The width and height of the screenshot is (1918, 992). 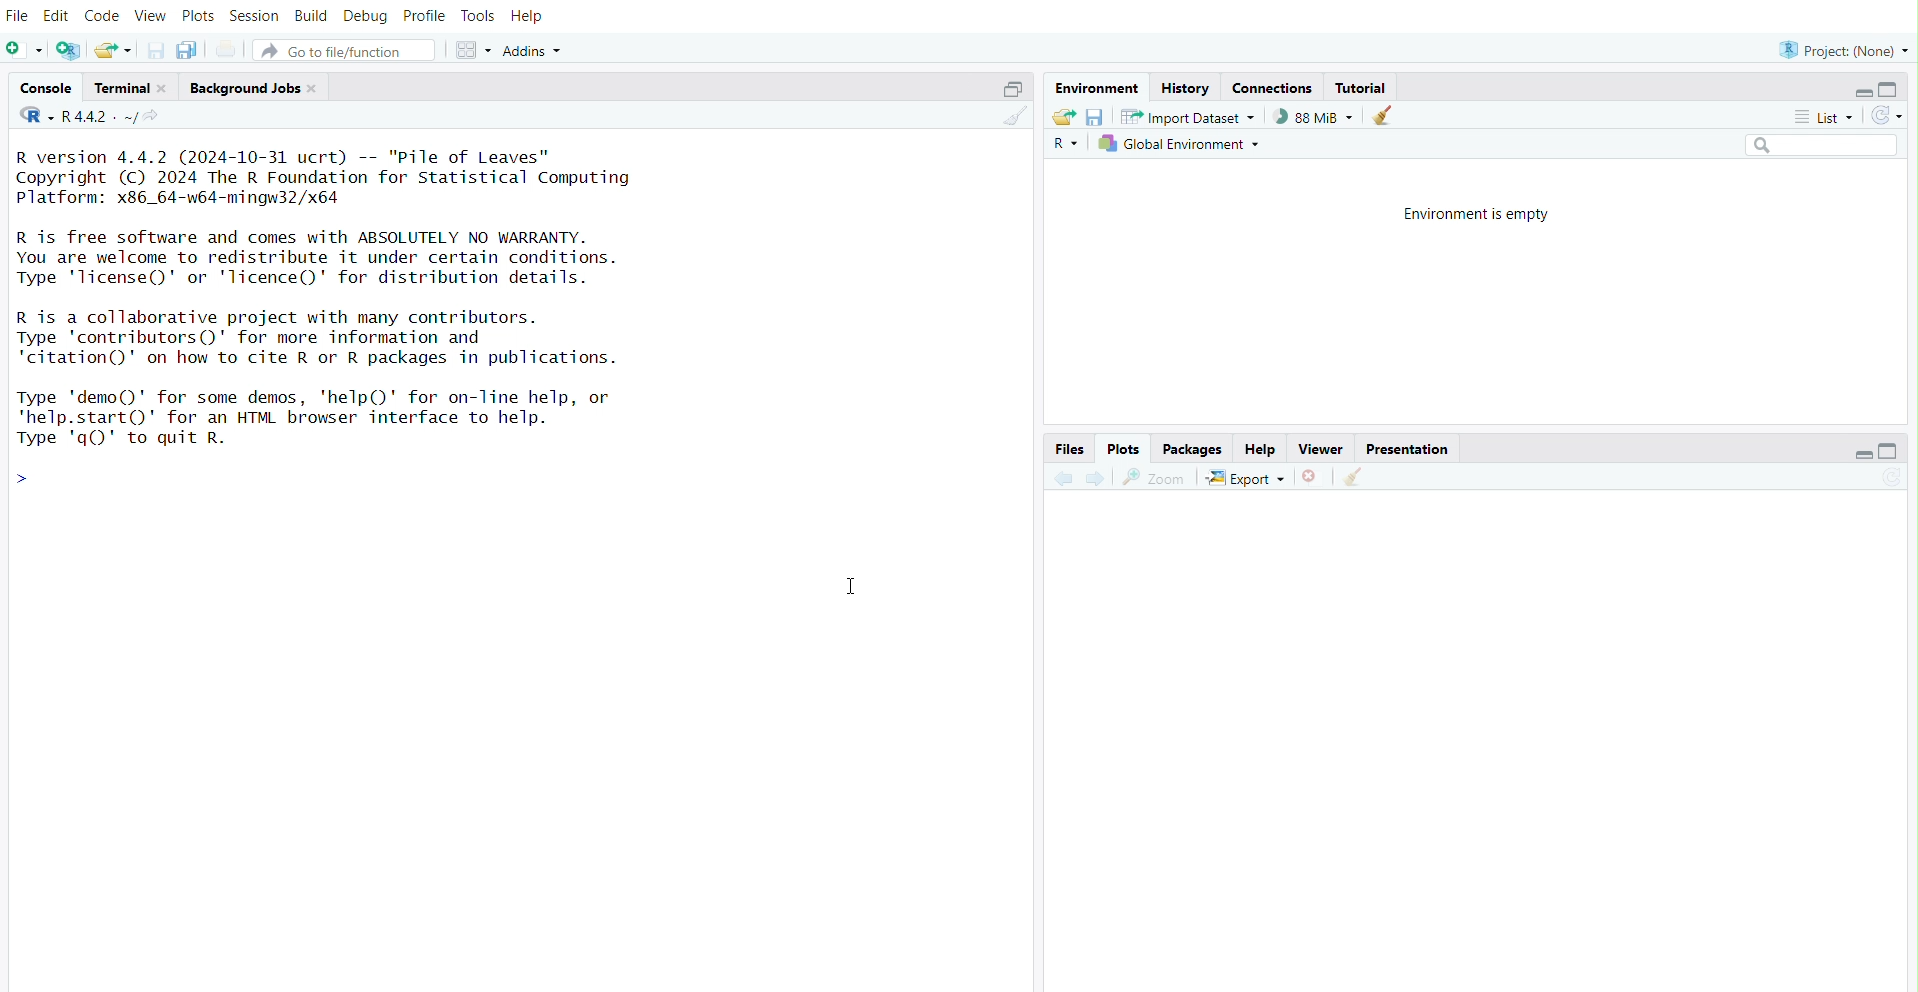 I want to click on new file, so click(x=24, y=50).